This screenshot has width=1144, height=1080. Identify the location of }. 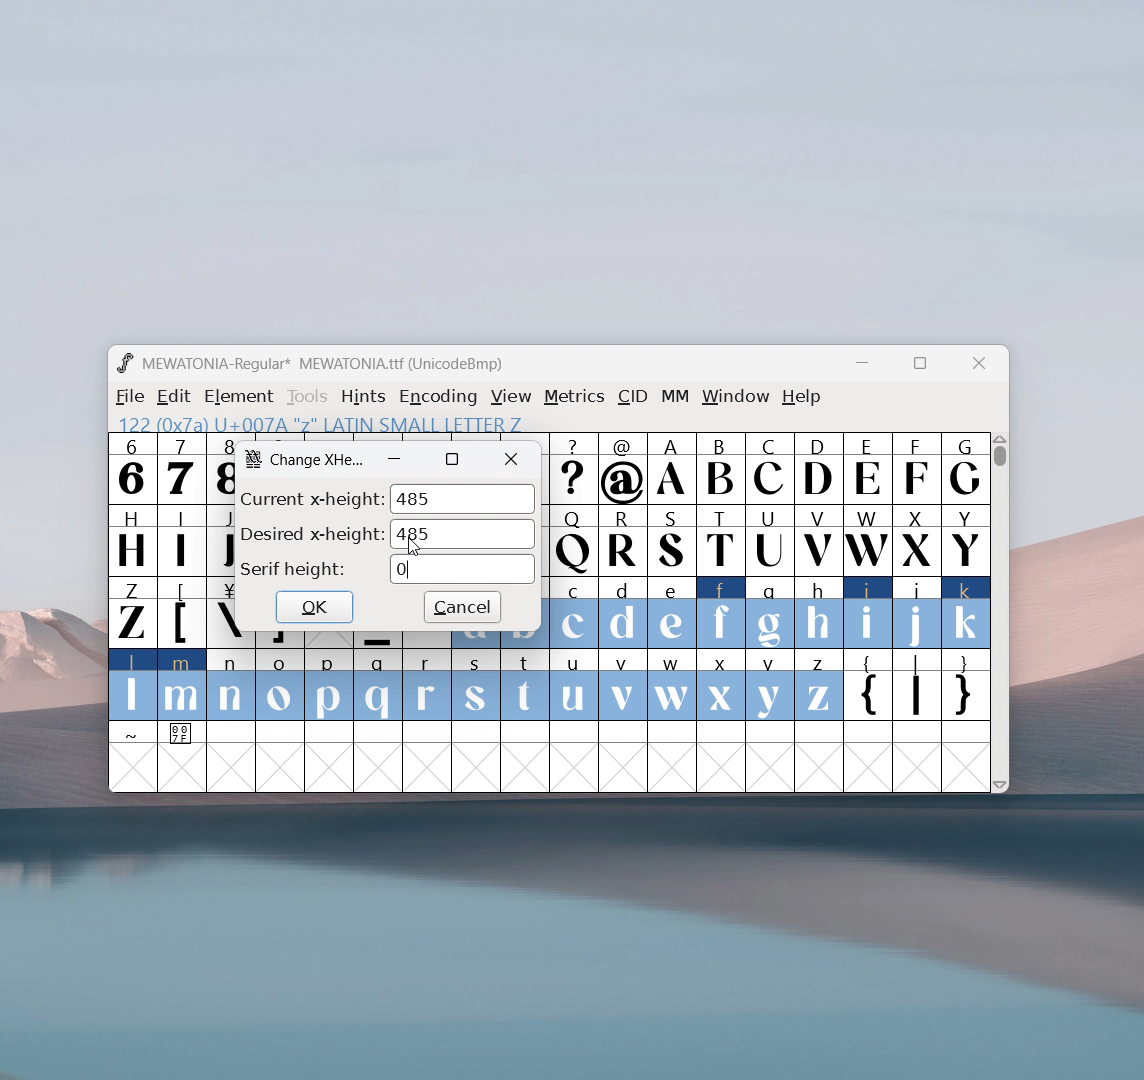
(967, 687).